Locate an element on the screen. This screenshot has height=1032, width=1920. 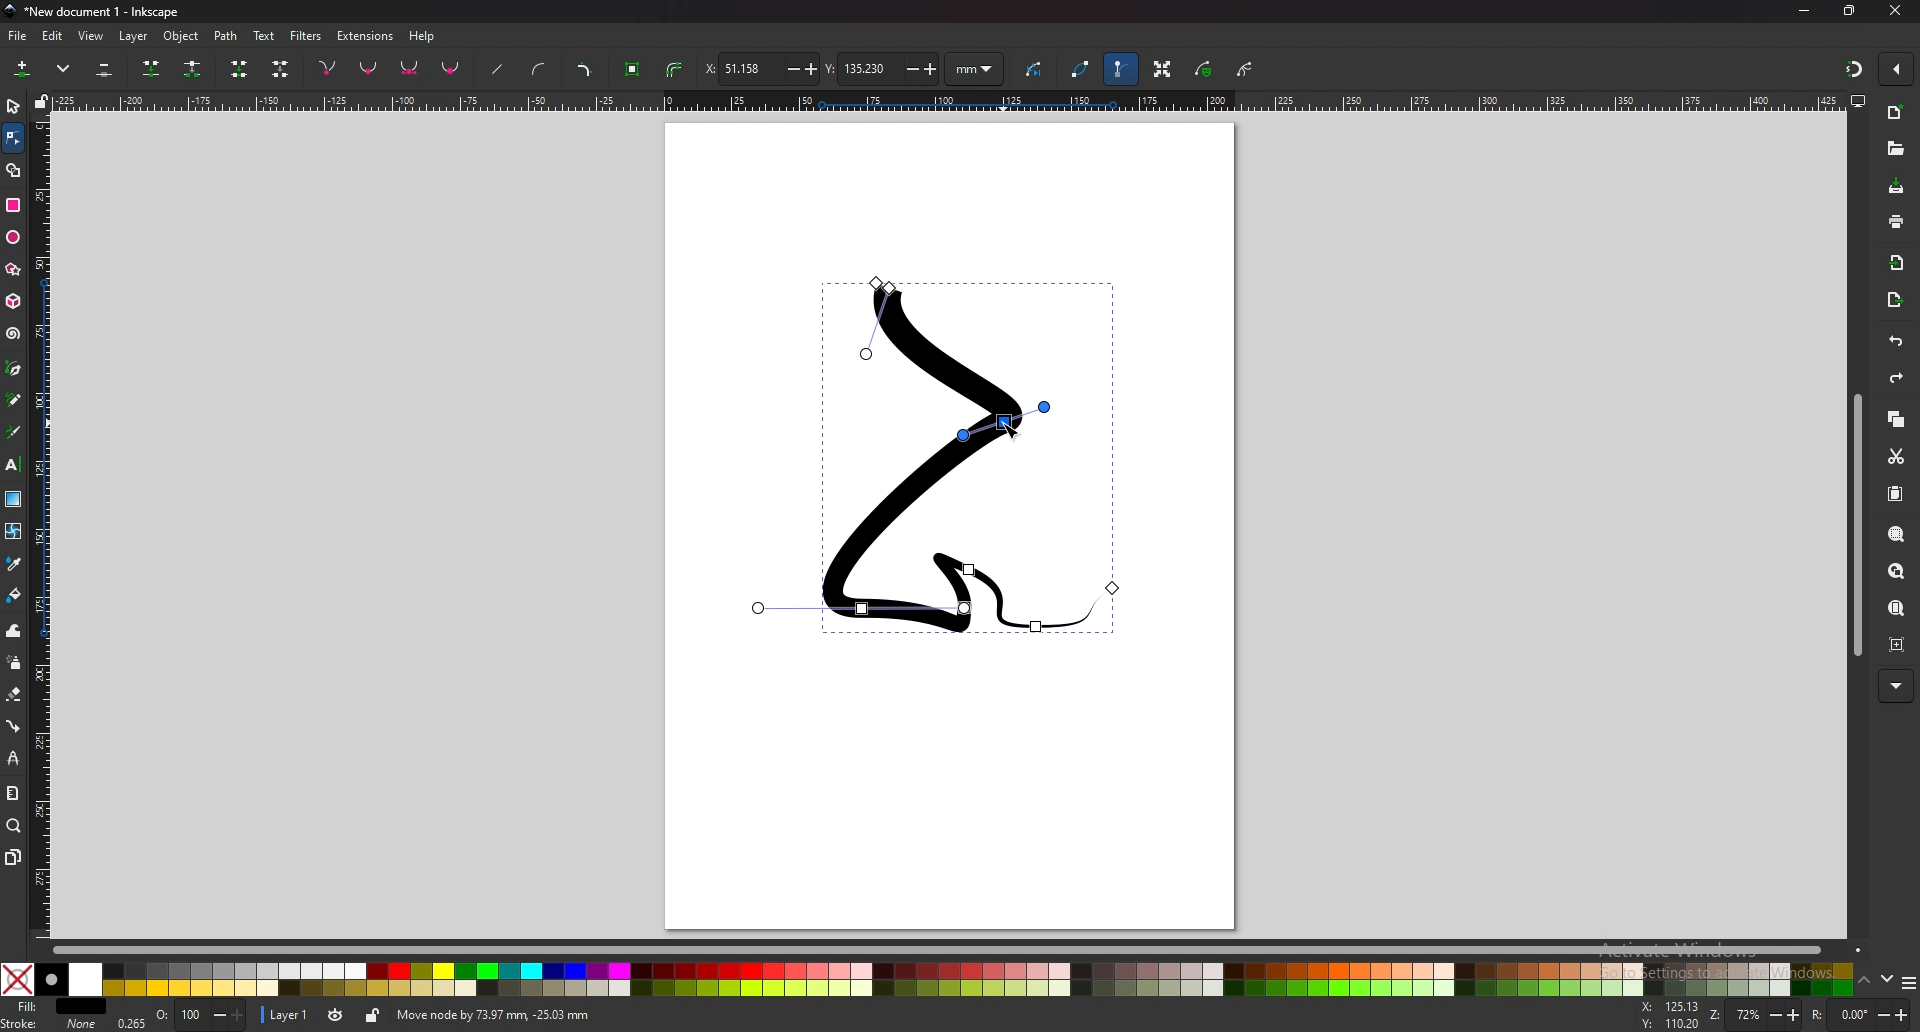
path is located at coordinates (227, 35).